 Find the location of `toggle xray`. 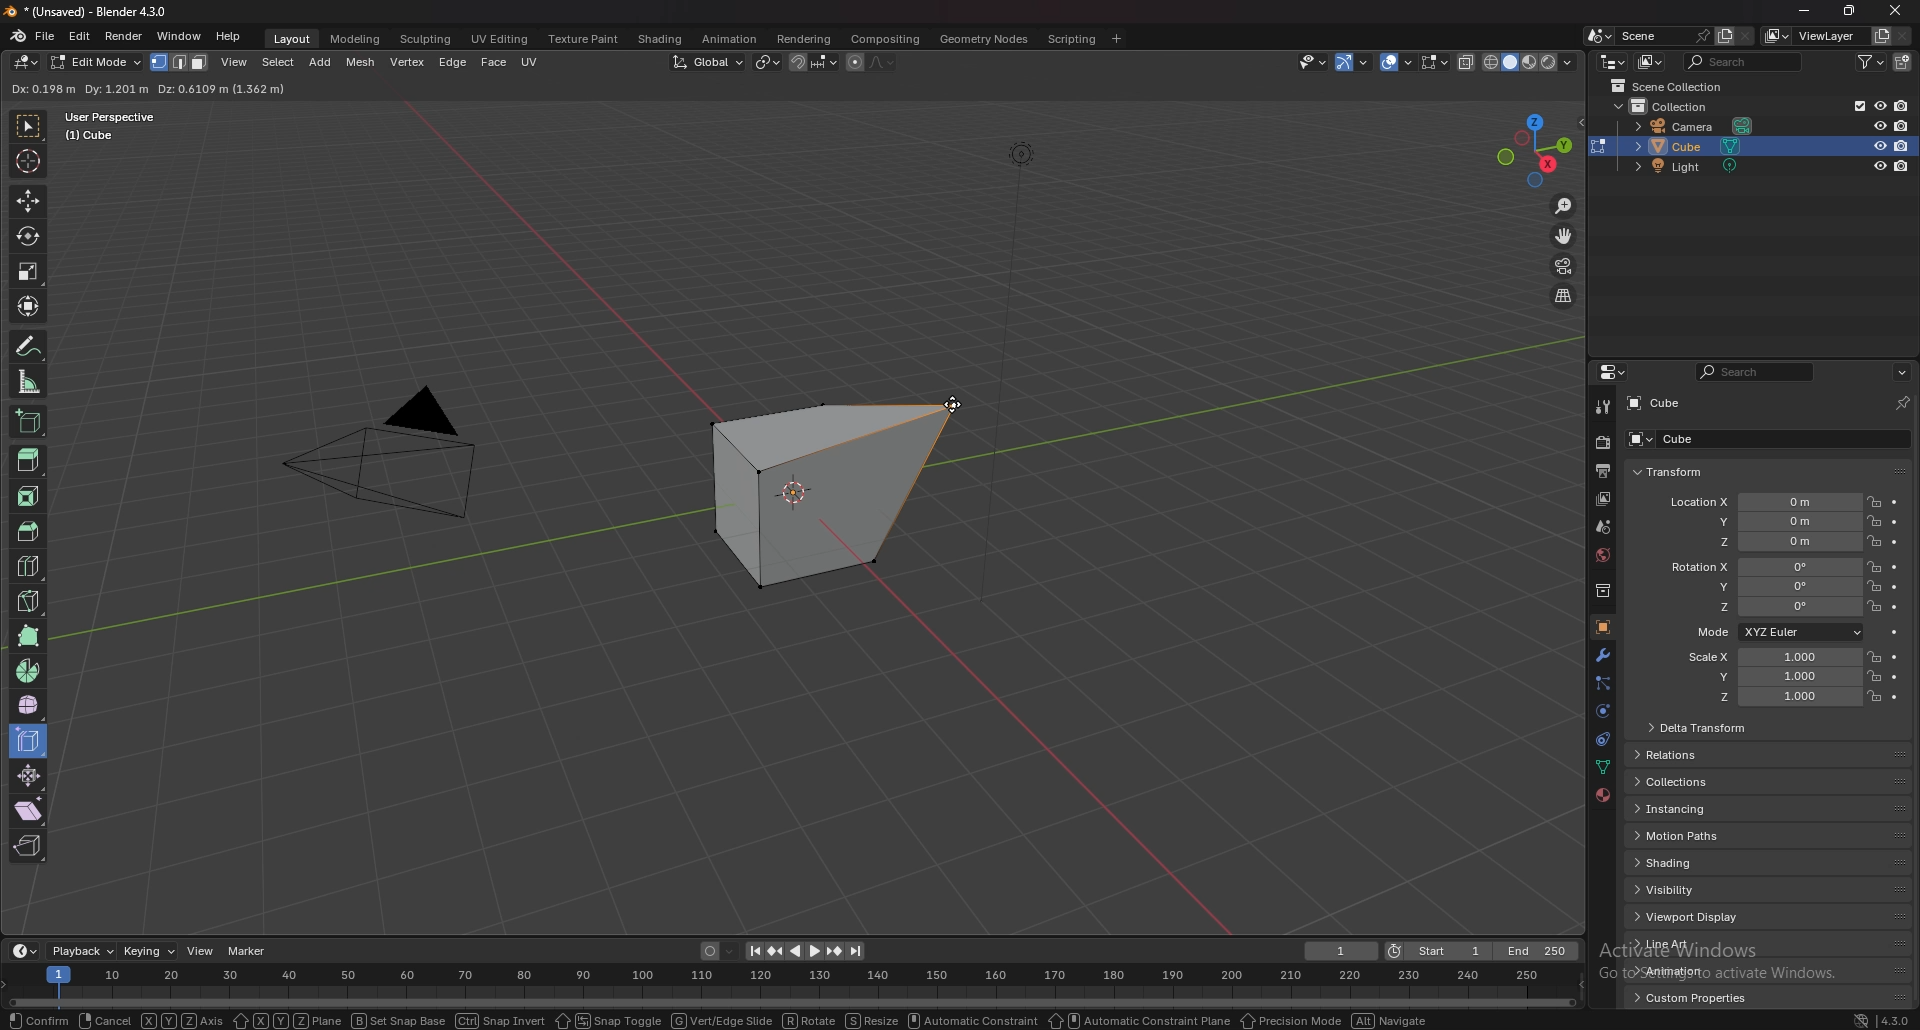

toggle xray is located at coordinates (1467, 62).